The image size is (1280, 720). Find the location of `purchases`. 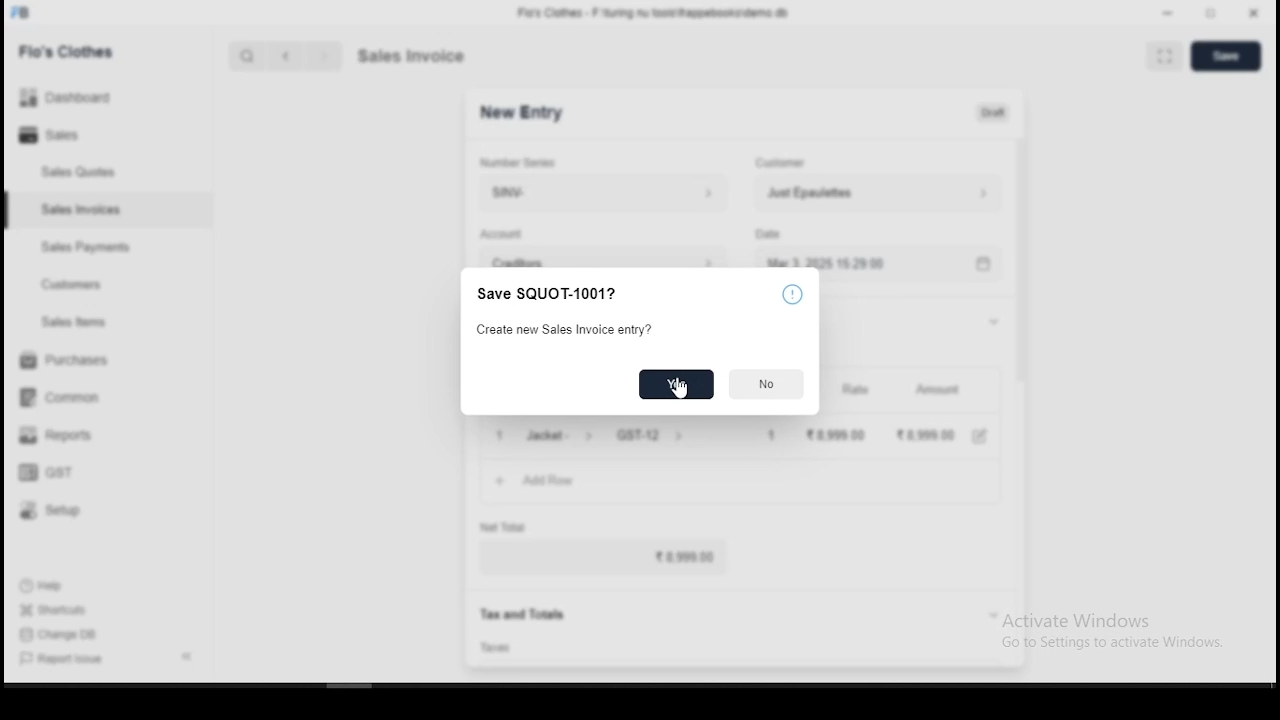

purchases is located at coordinates (64, 362).